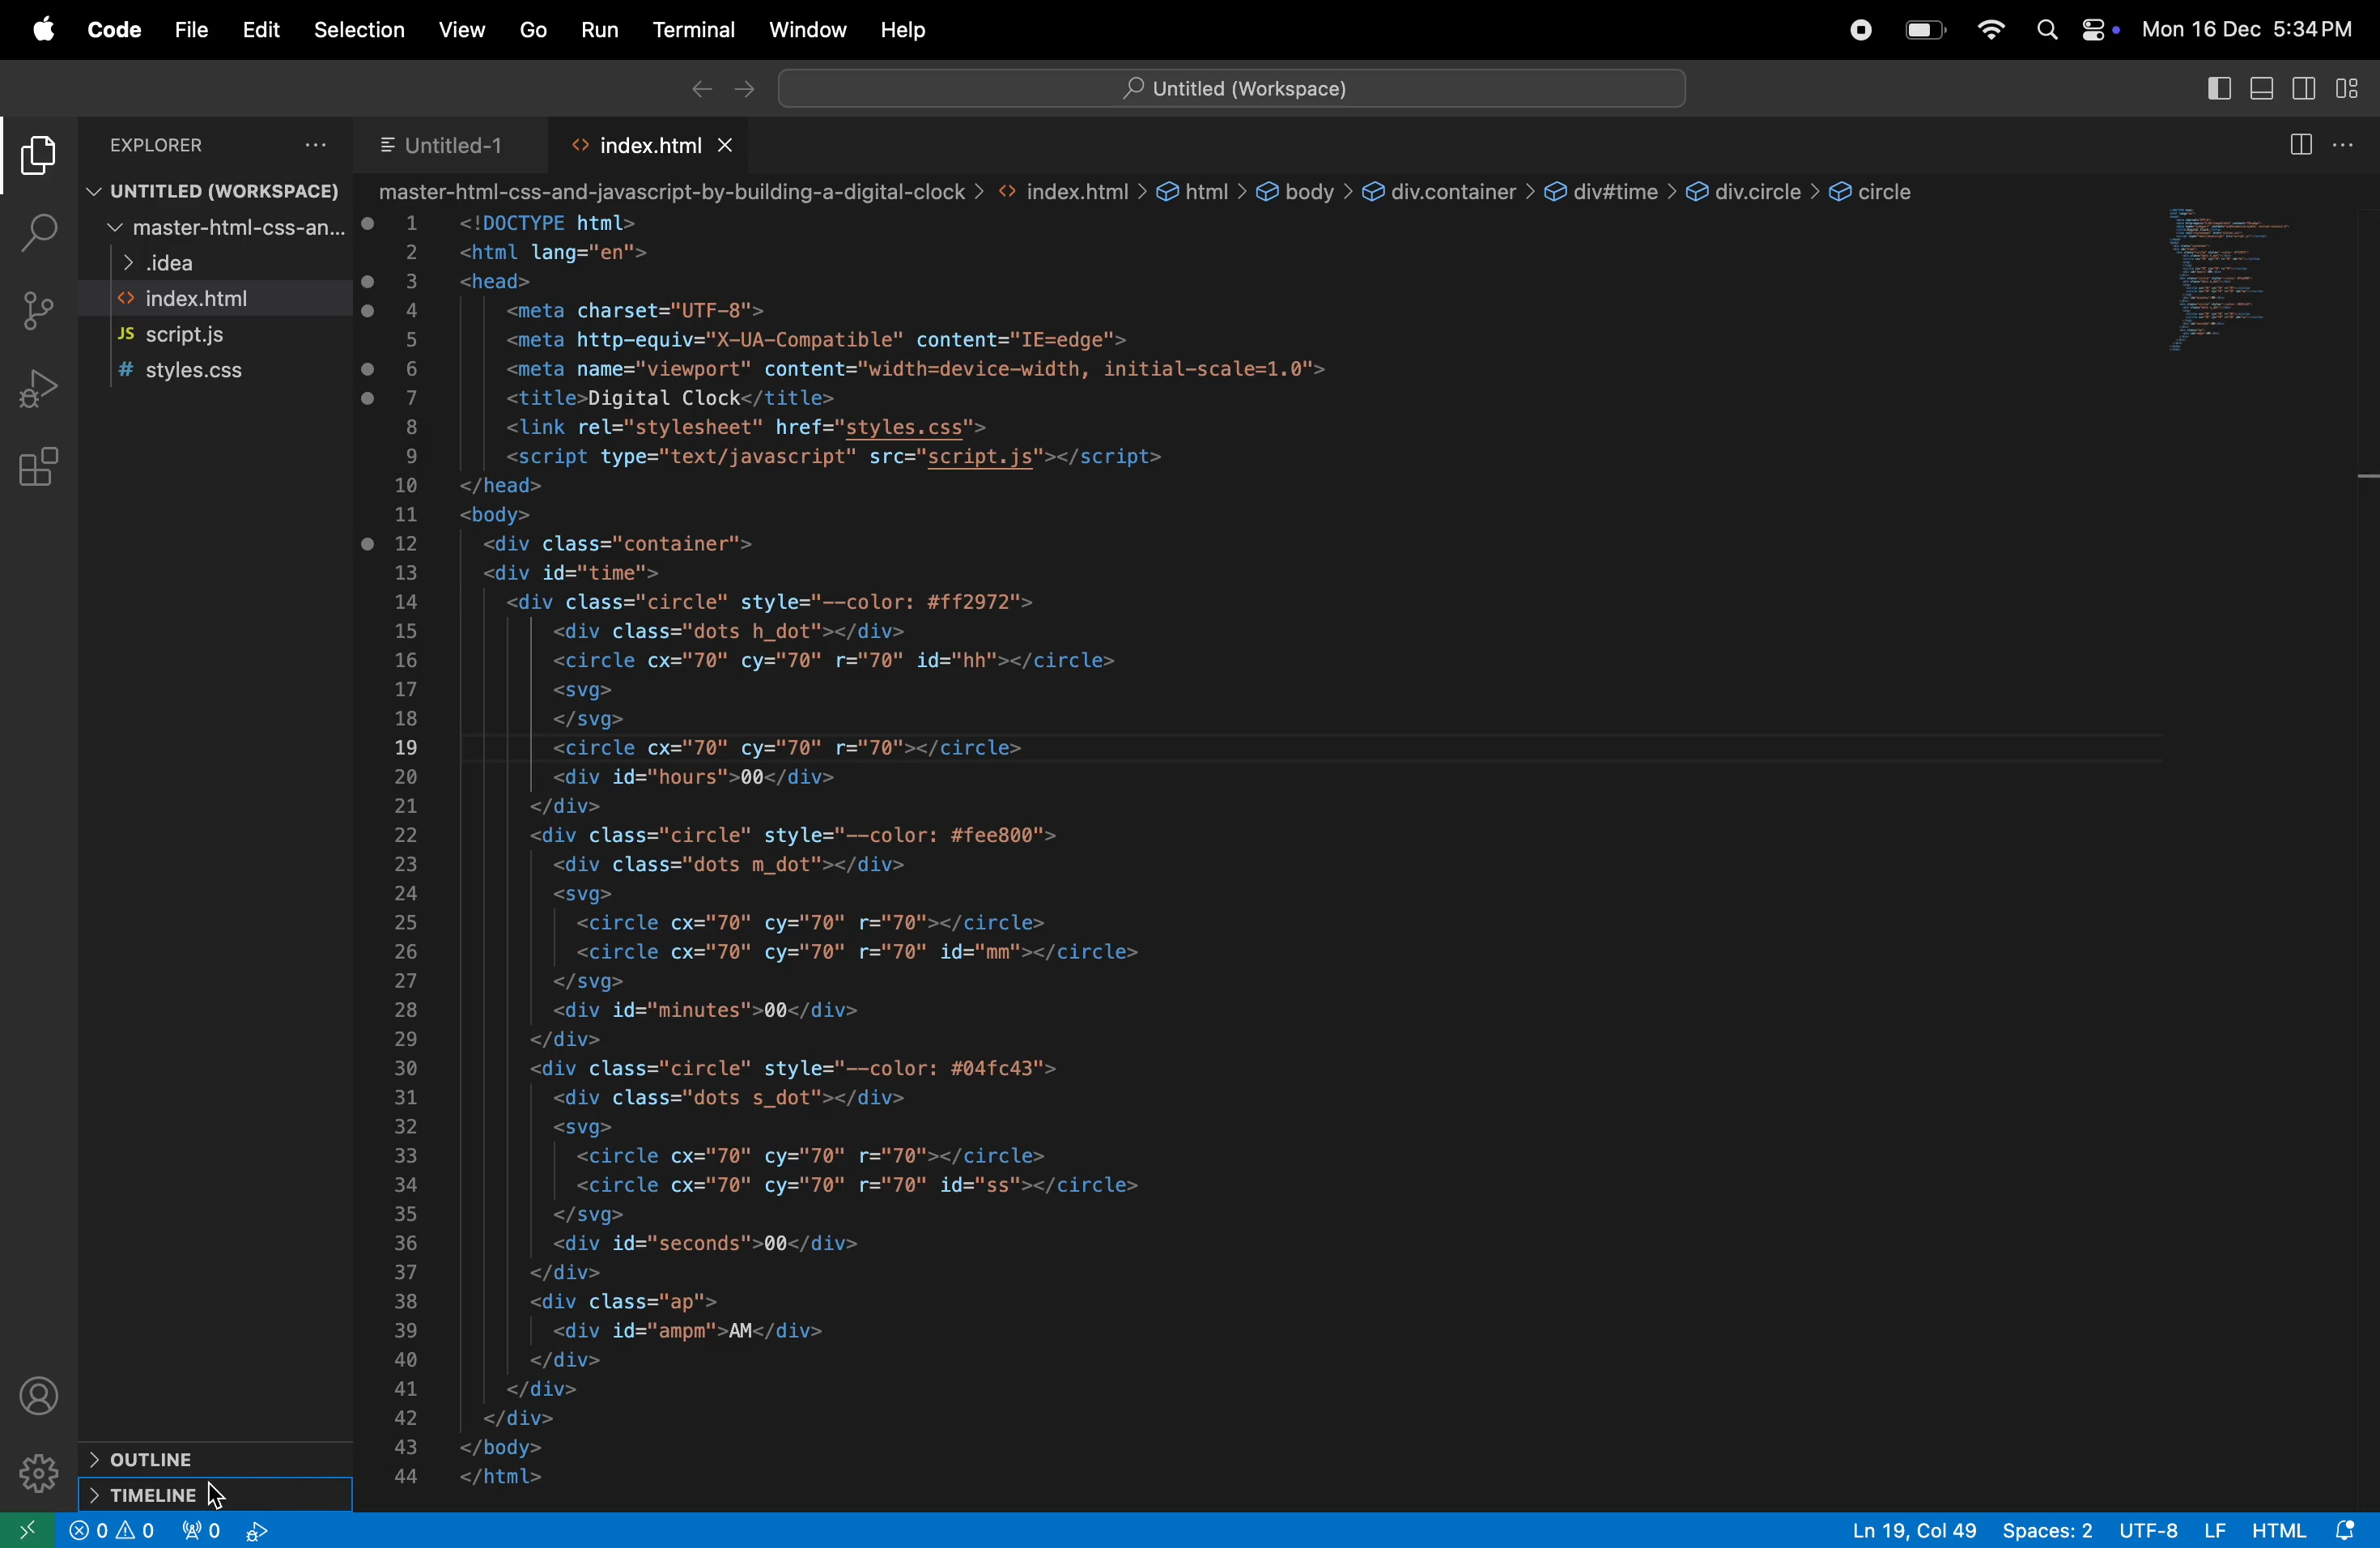 The height and width of the screenshot is (1548, 2380). What do you see at coordinates (822, 338) in the screenshot?
I see `<meta http-equiv="X-UA-Compatible" content="IE=edge">` at bounding box center [822, 338].